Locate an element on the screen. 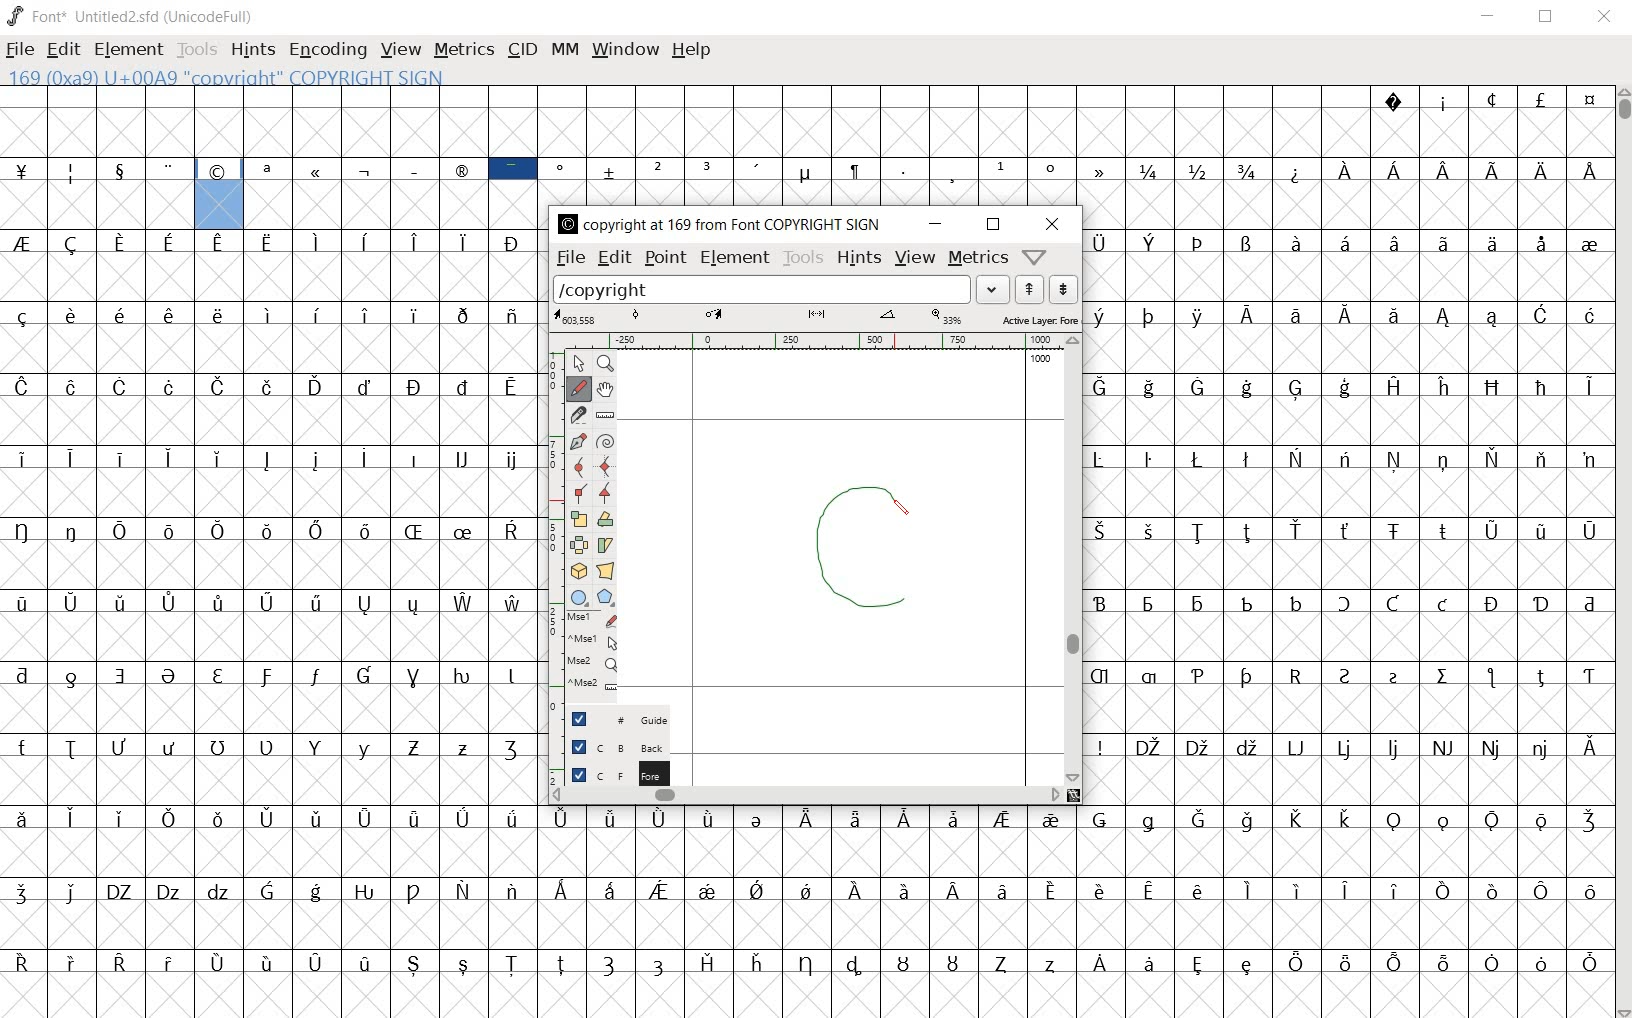 The width and height of the screenshot is (1632, 1018). rectangle or ellipse is located at coordinates (579, 596).